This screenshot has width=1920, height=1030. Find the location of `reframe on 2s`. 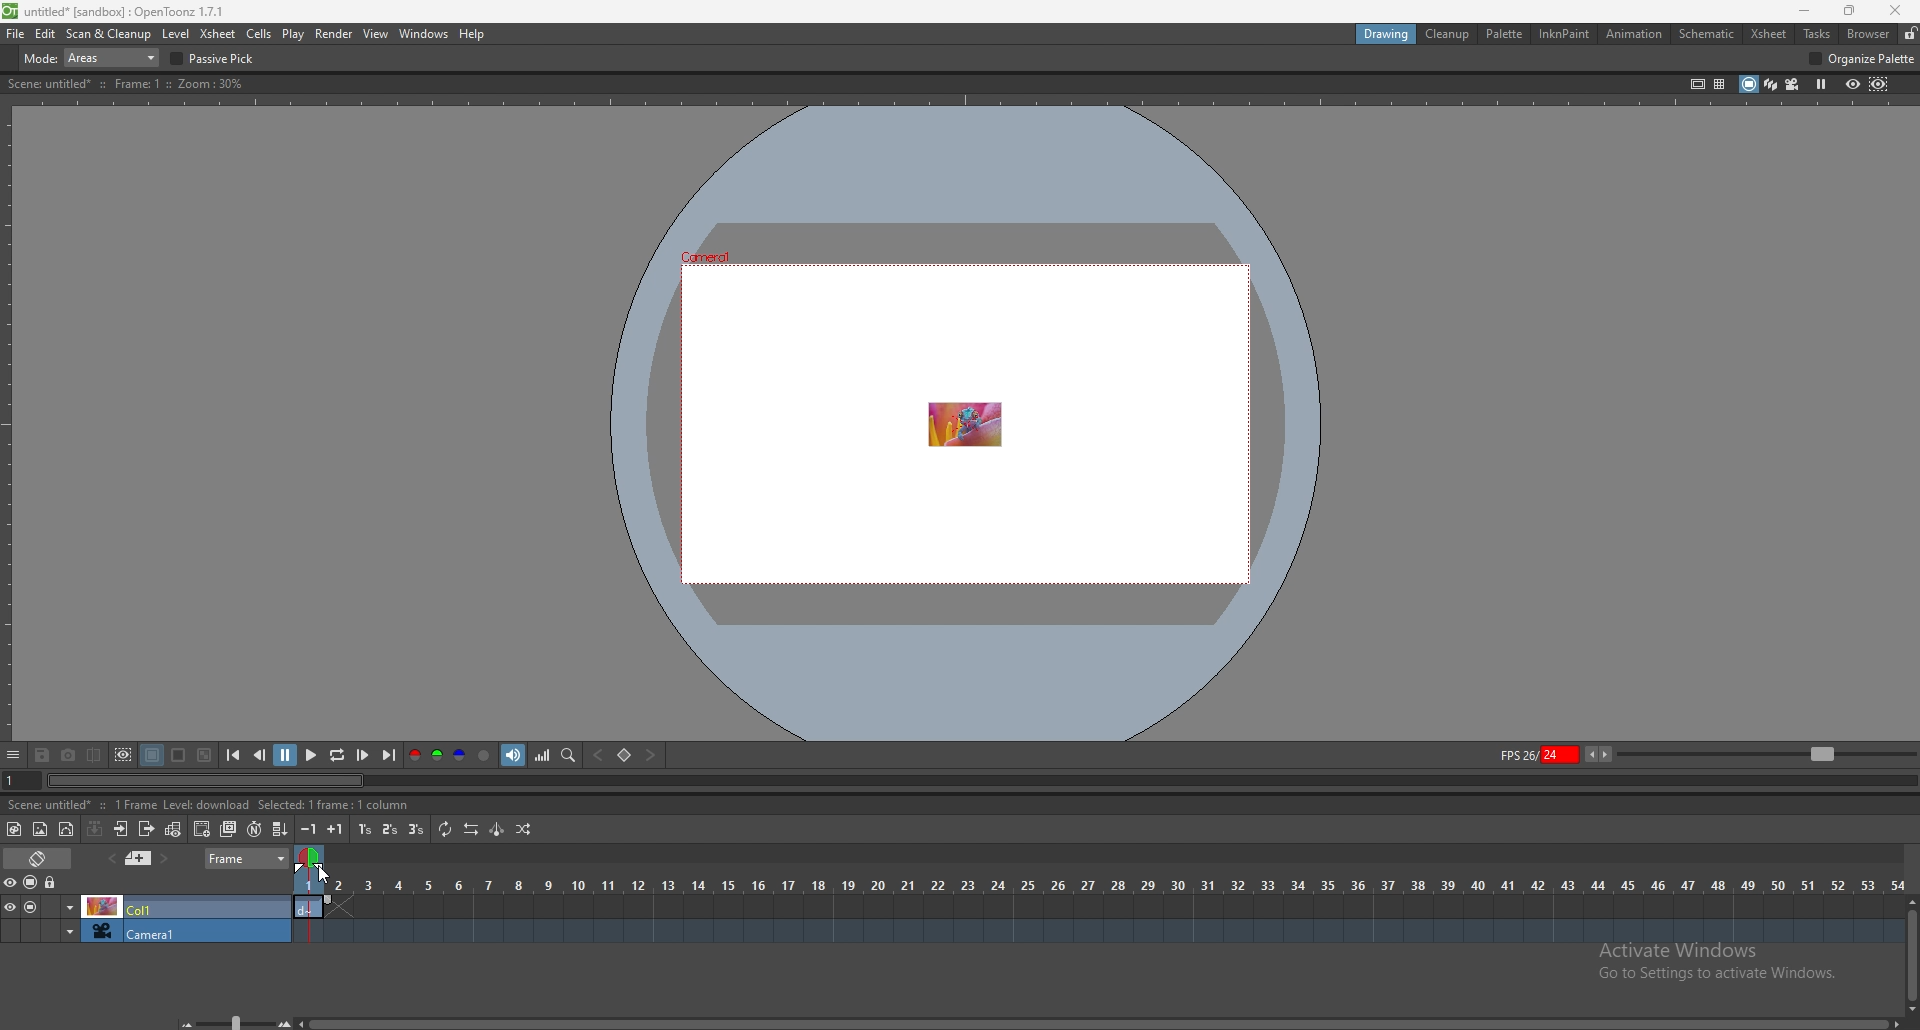

reframe on 2s is located at coordinates (391, 829).